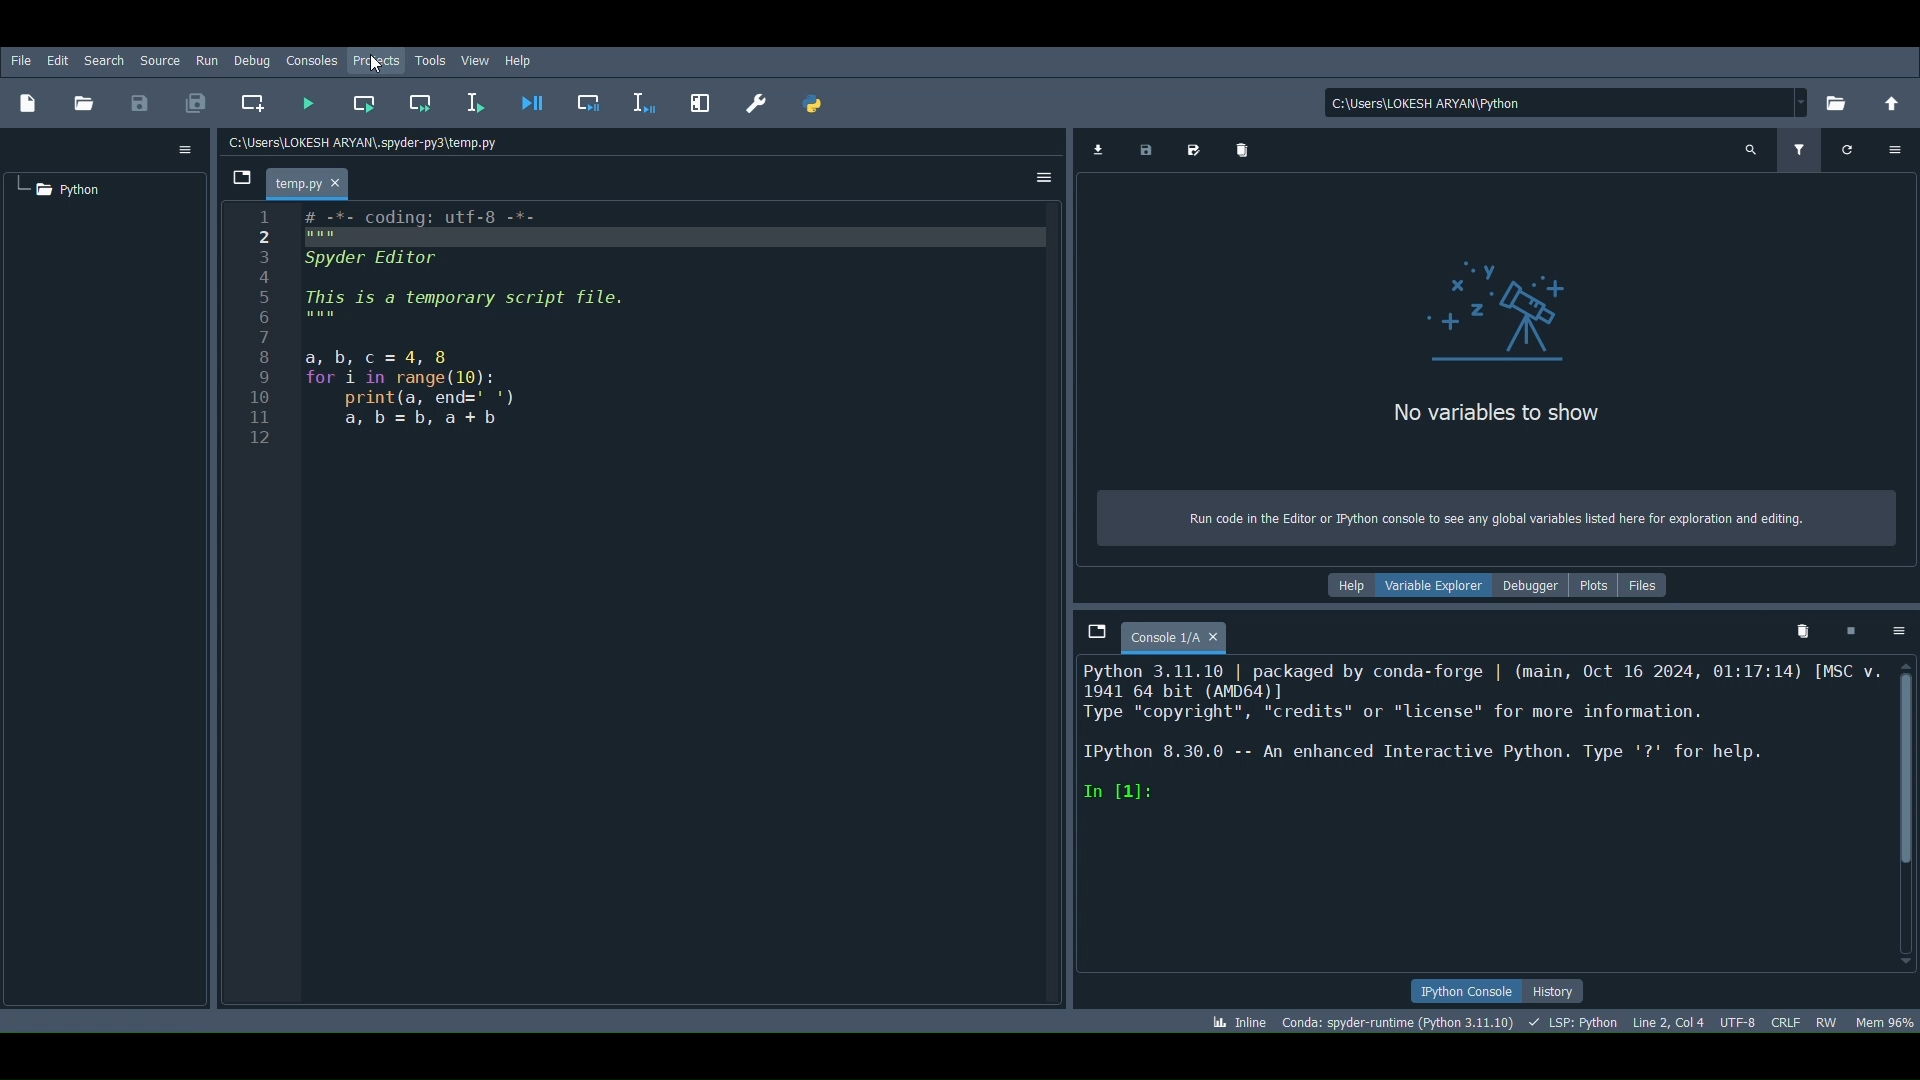  What do you see at coordinates (1904, 813) in the screenshot?
I see `Scrollbar` at bounding box center [1904, 813].